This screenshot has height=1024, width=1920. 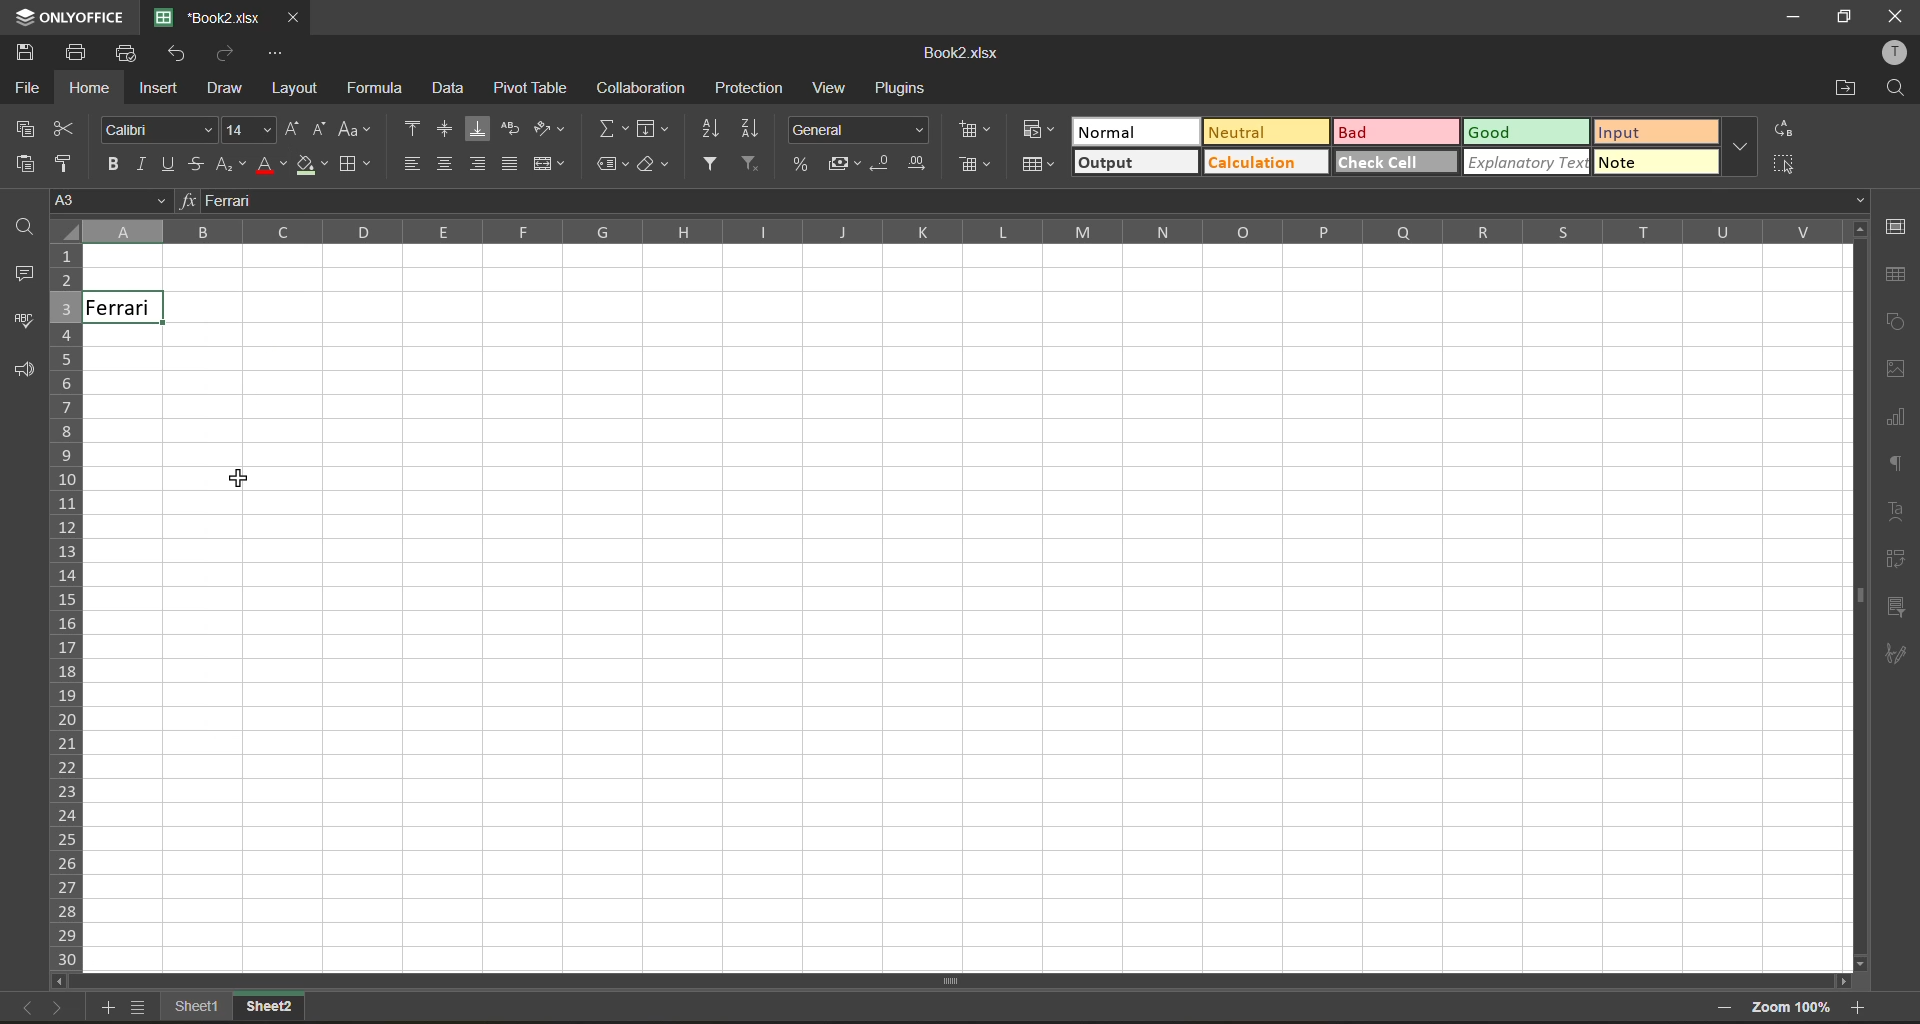 What do you see at coordinates (85, 89) in the screenshot?
I see `home` at bounding box center [85, 89].